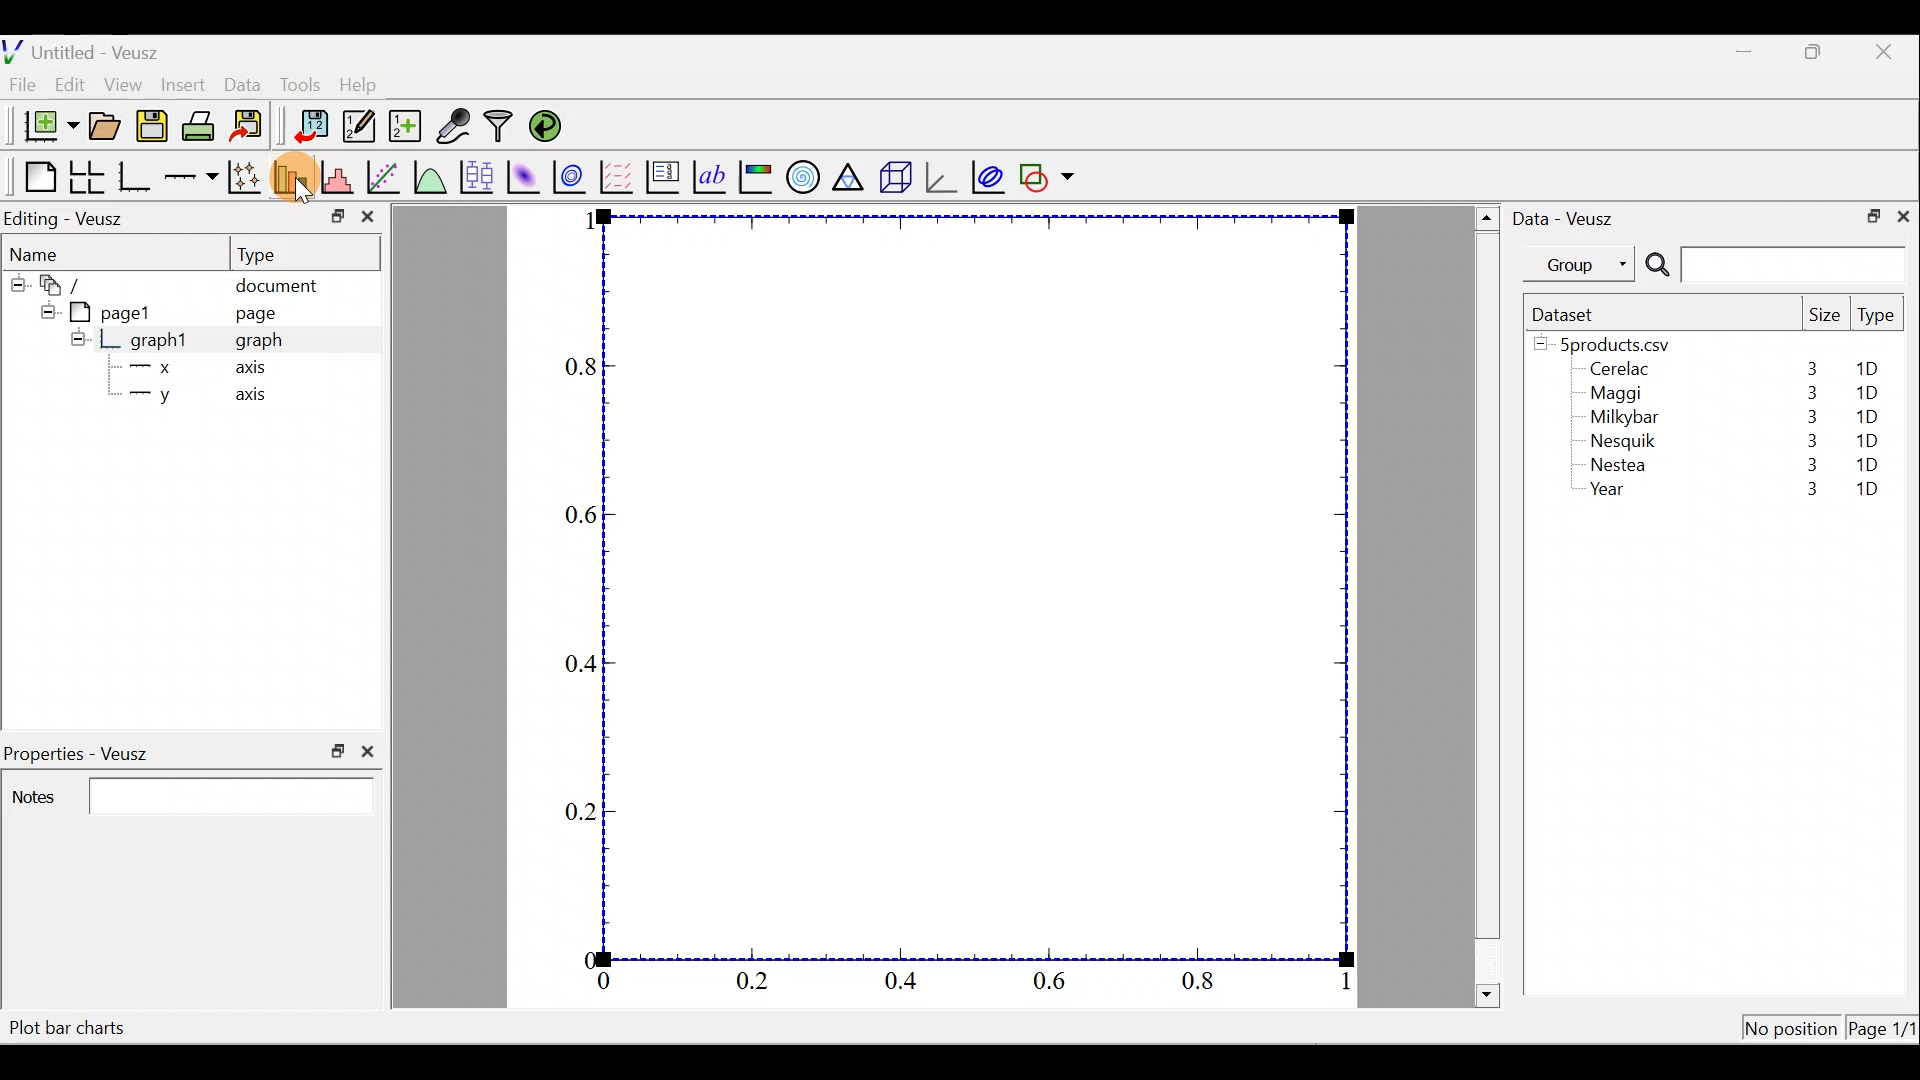  Describe the element at coordinates (1772, 265) in the screenshot. I see `Search bar` at that location.